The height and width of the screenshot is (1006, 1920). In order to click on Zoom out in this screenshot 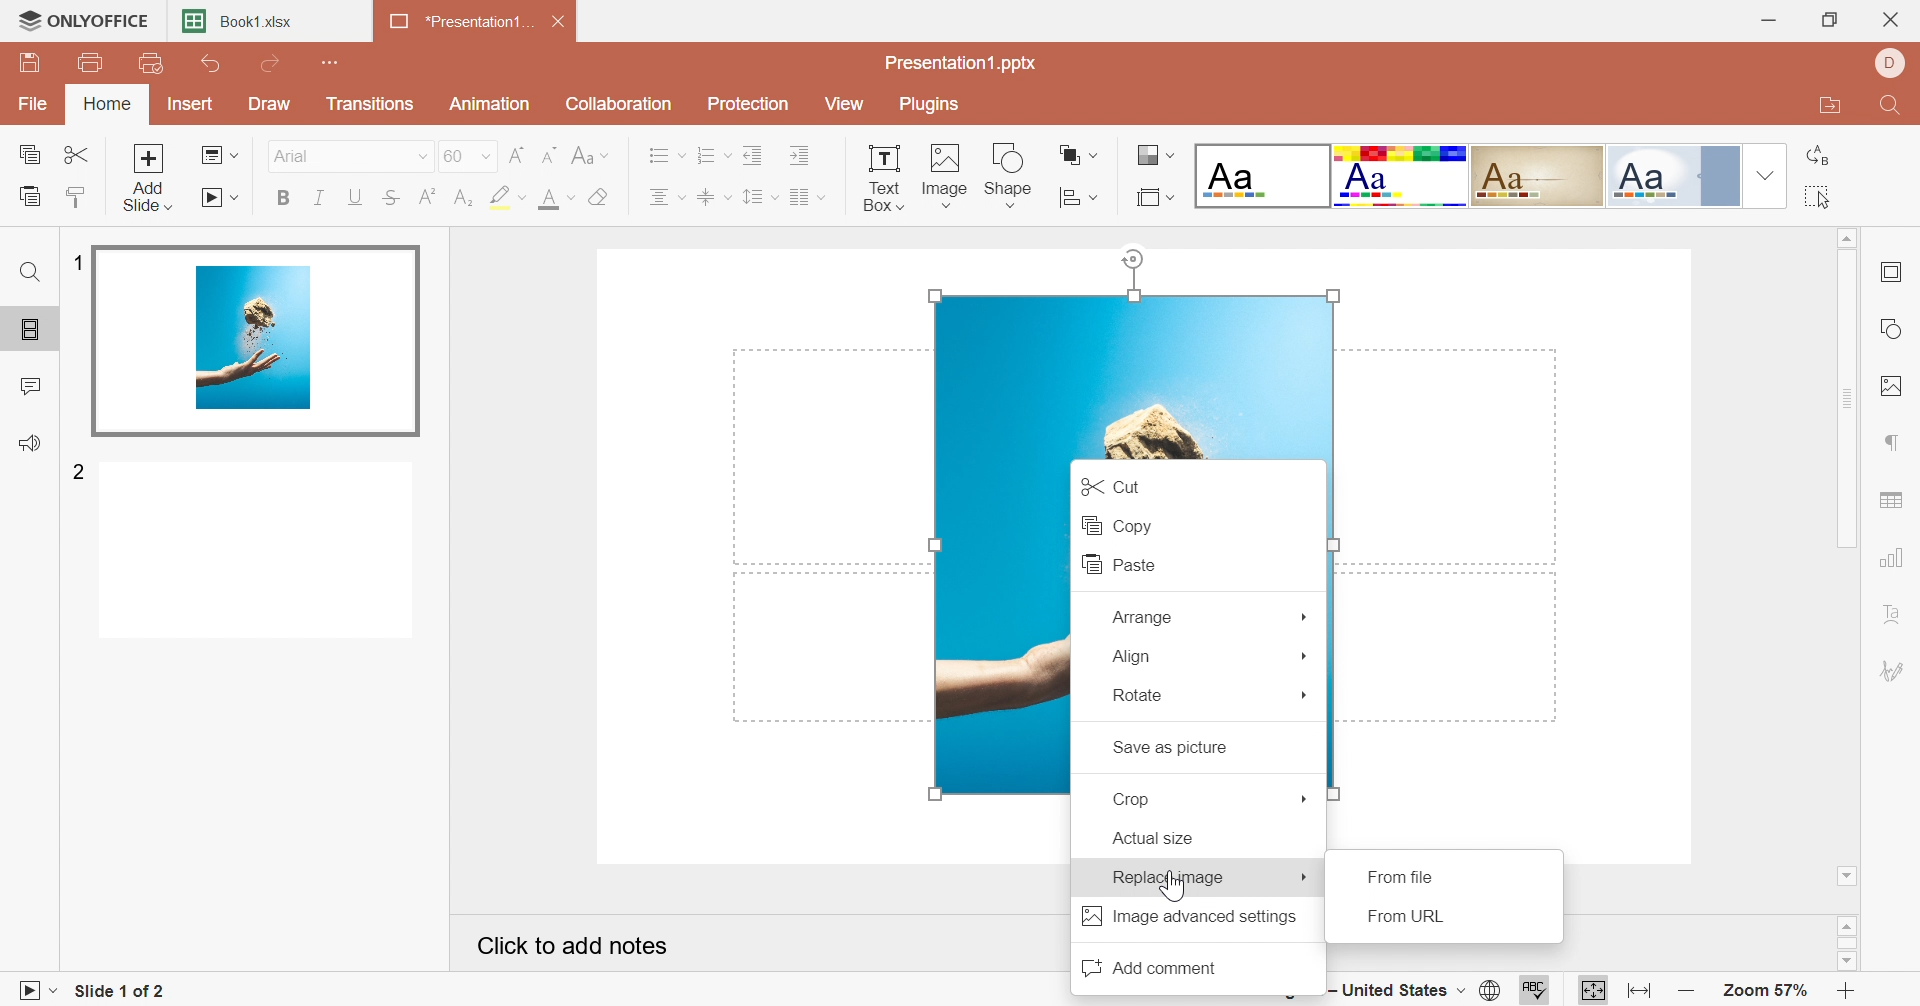, I will do `click(1683, 993)`.